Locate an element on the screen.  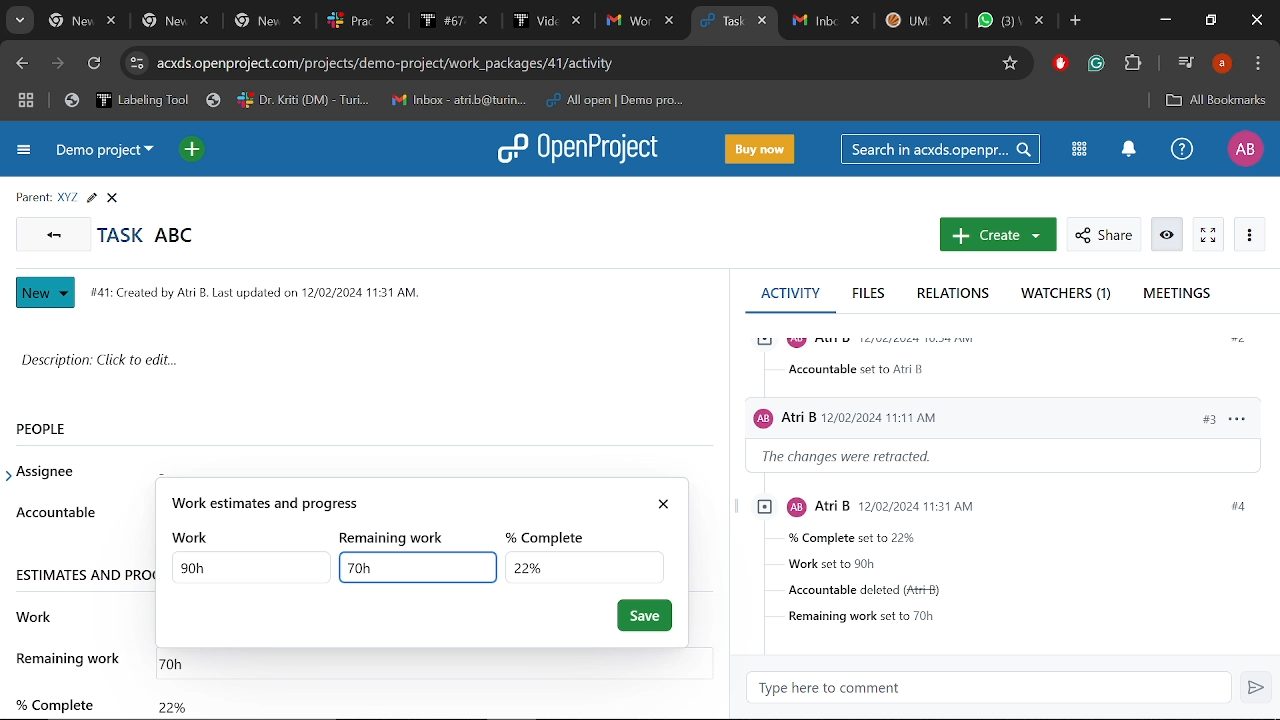
the changes were retracted is located at coordinates (860, 457).